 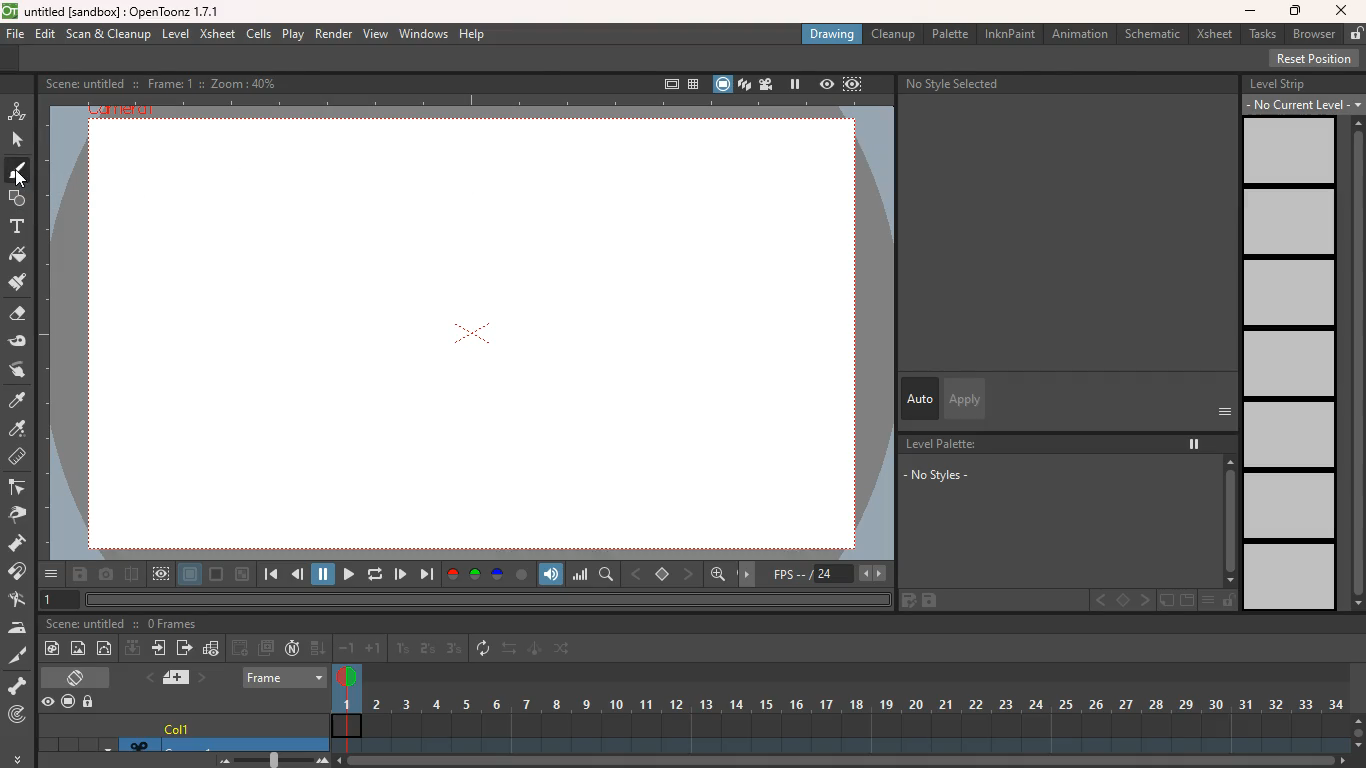 I want to click on -1, so click(x=347, y=648).